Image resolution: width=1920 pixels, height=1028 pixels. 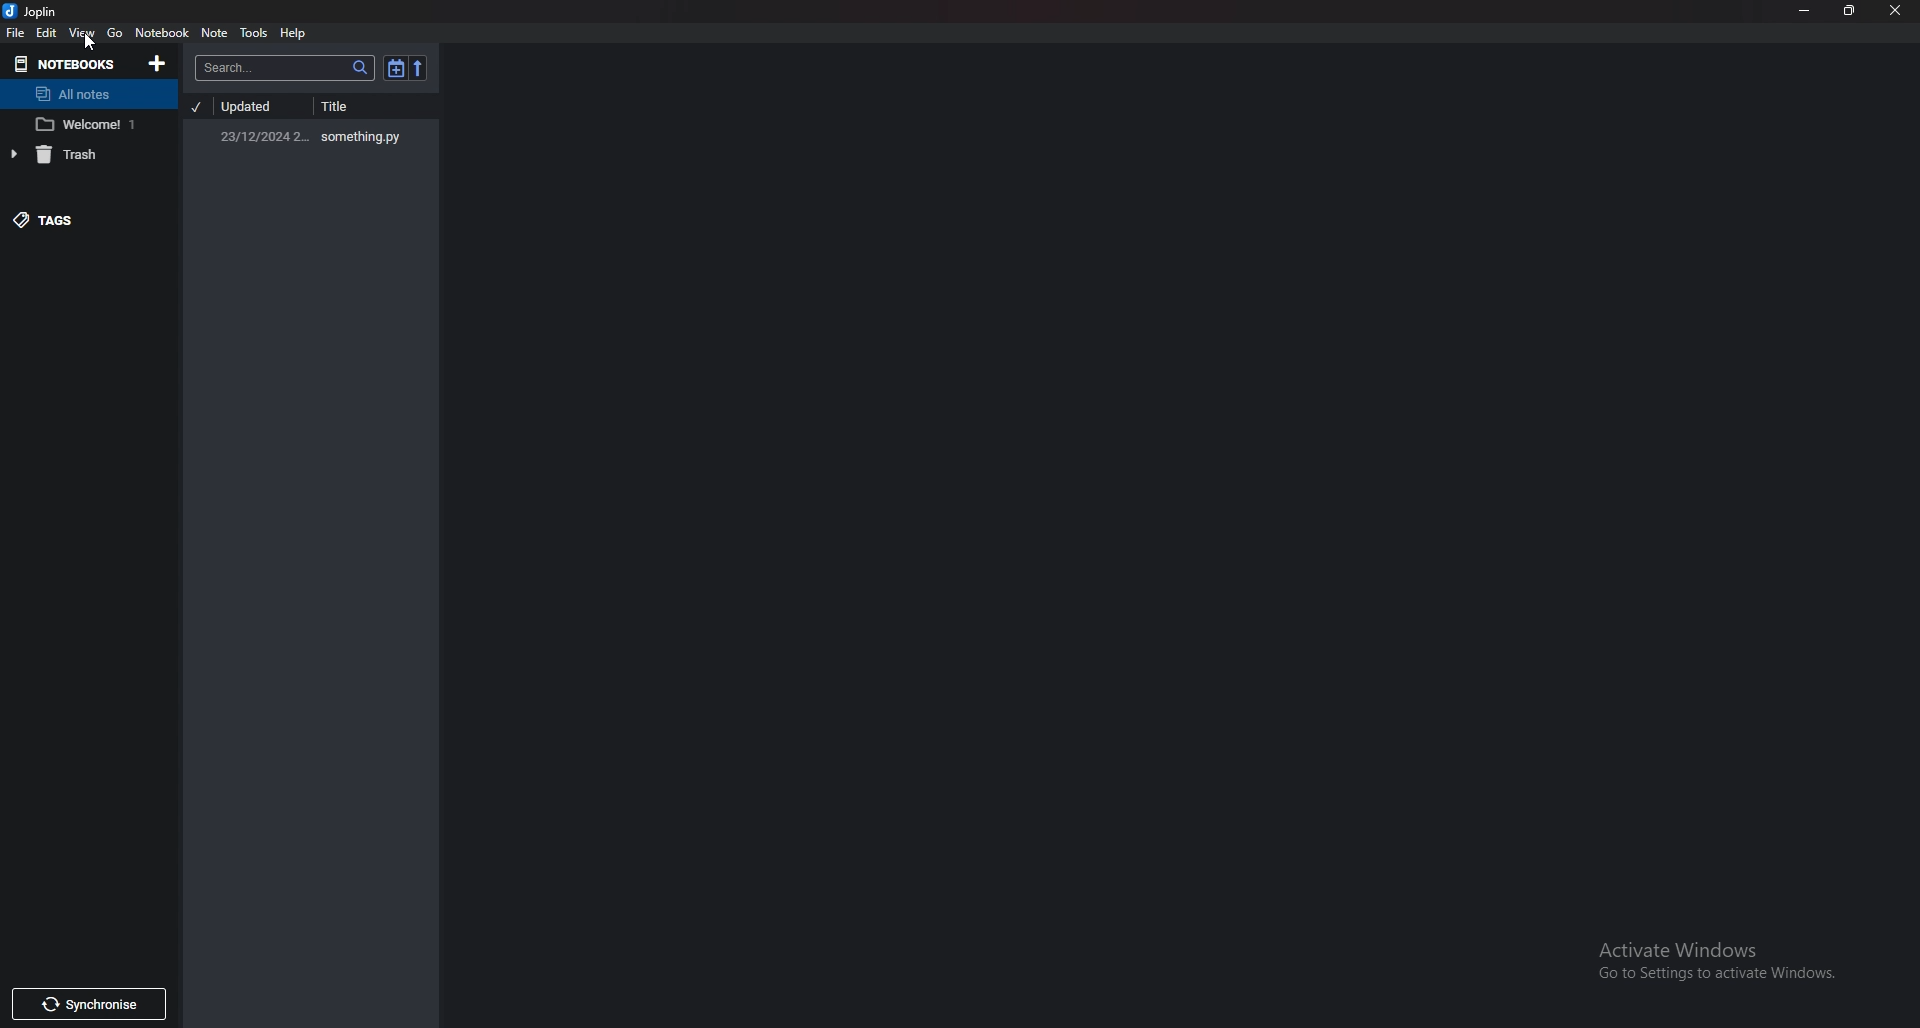 I want to click on go, so click(x=115, y=33).